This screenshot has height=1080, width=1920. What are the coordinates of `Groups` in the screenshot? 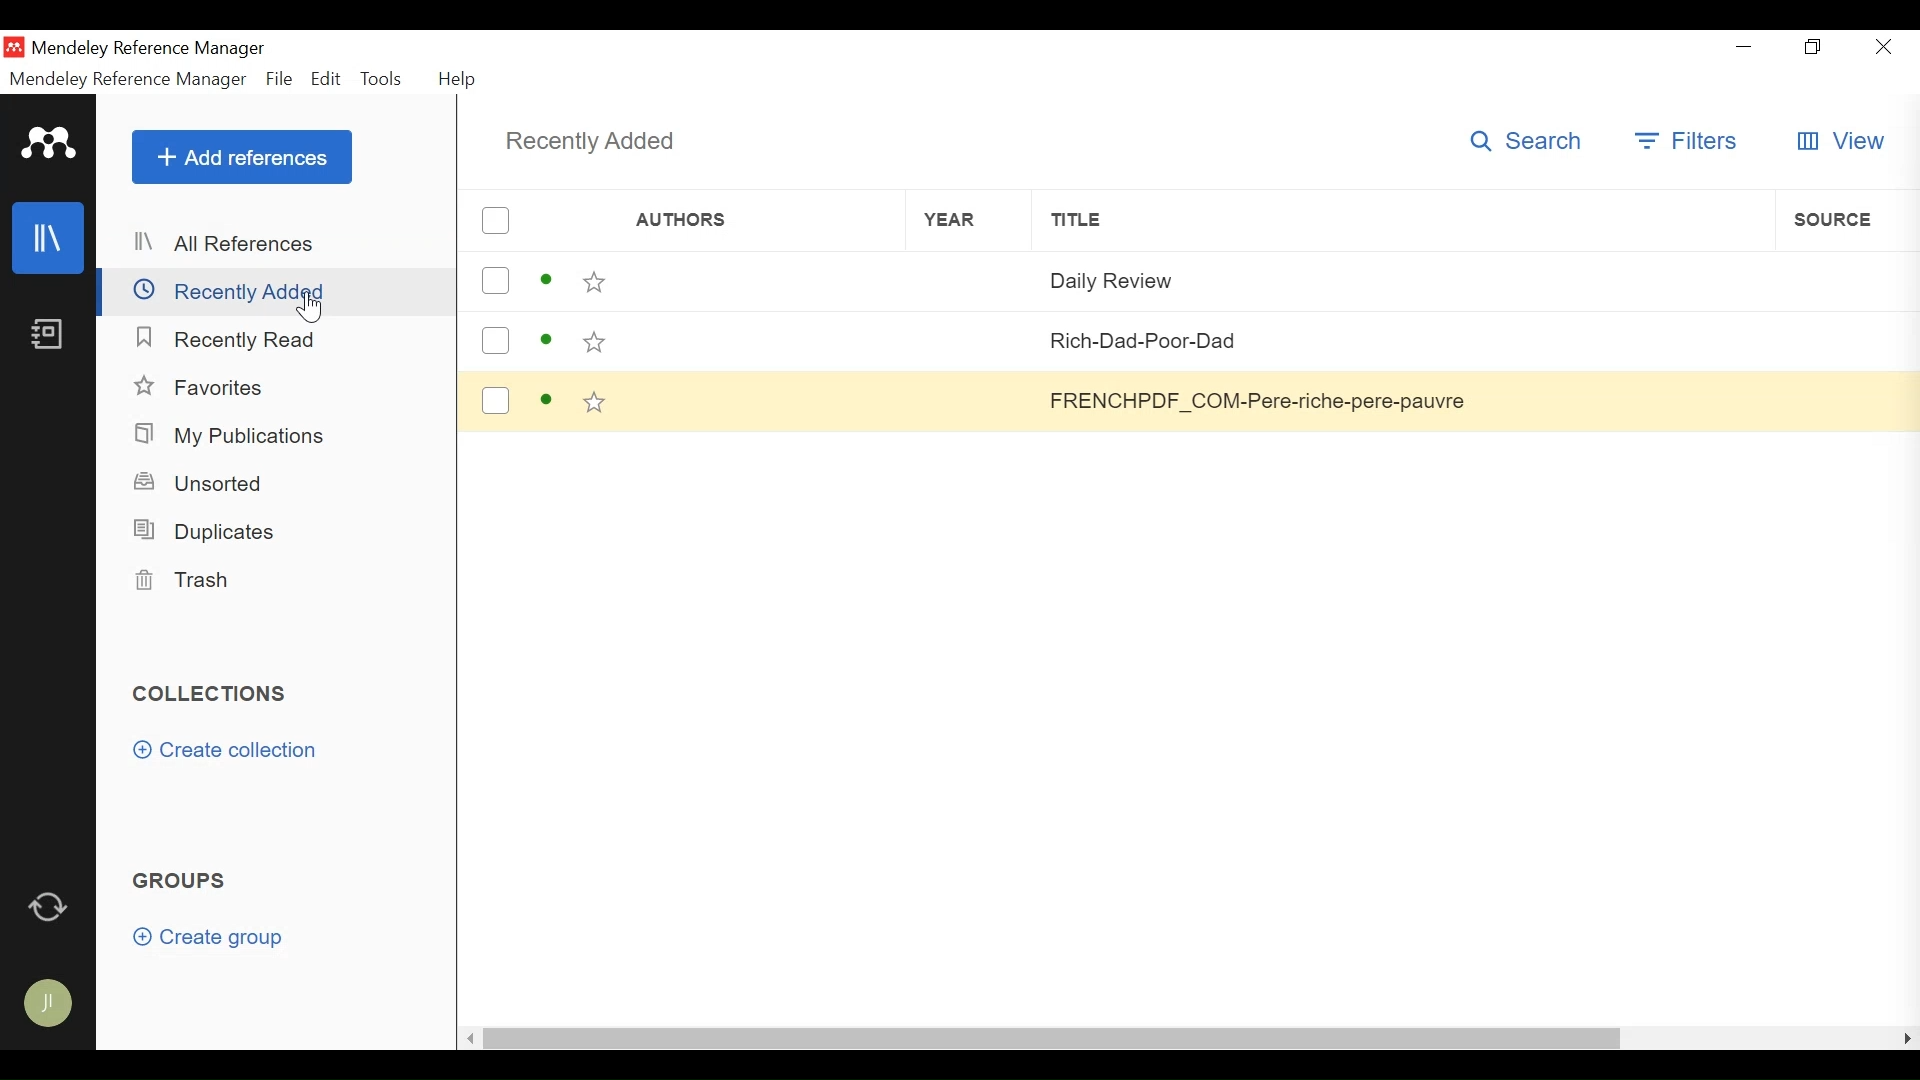 It's located at (189, 881).